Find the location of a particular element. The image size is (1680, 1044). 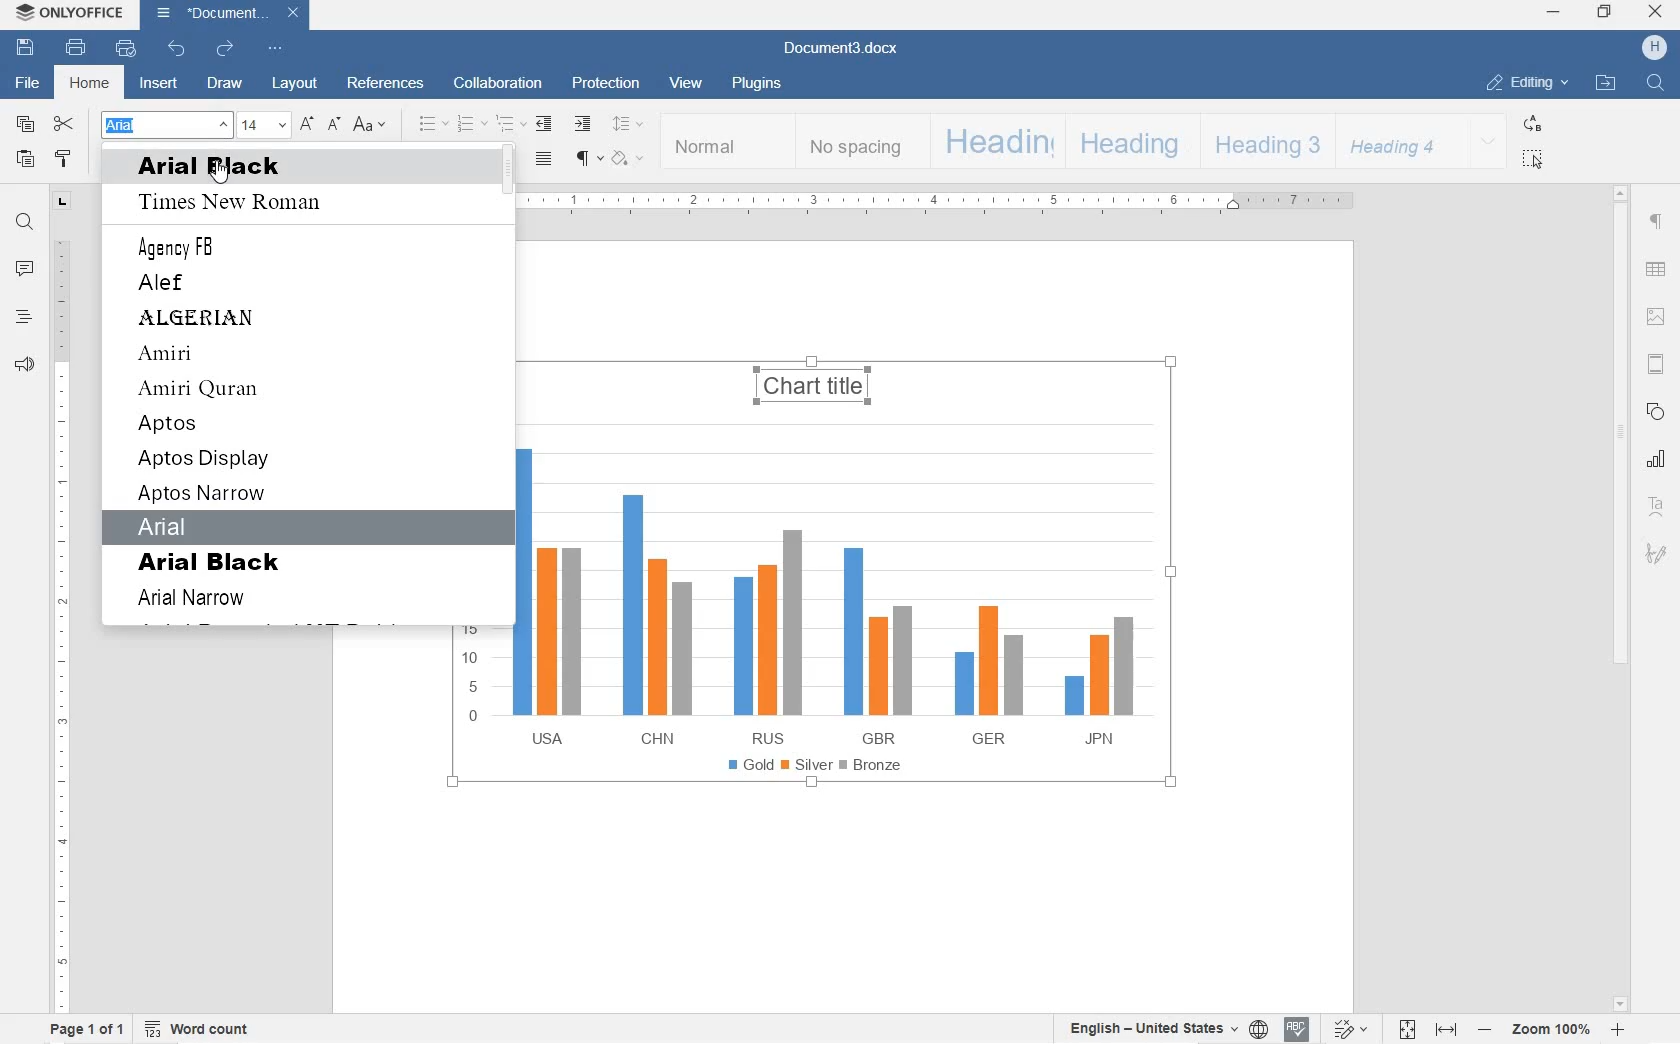

ALEF is located at coordinates (166, 283).